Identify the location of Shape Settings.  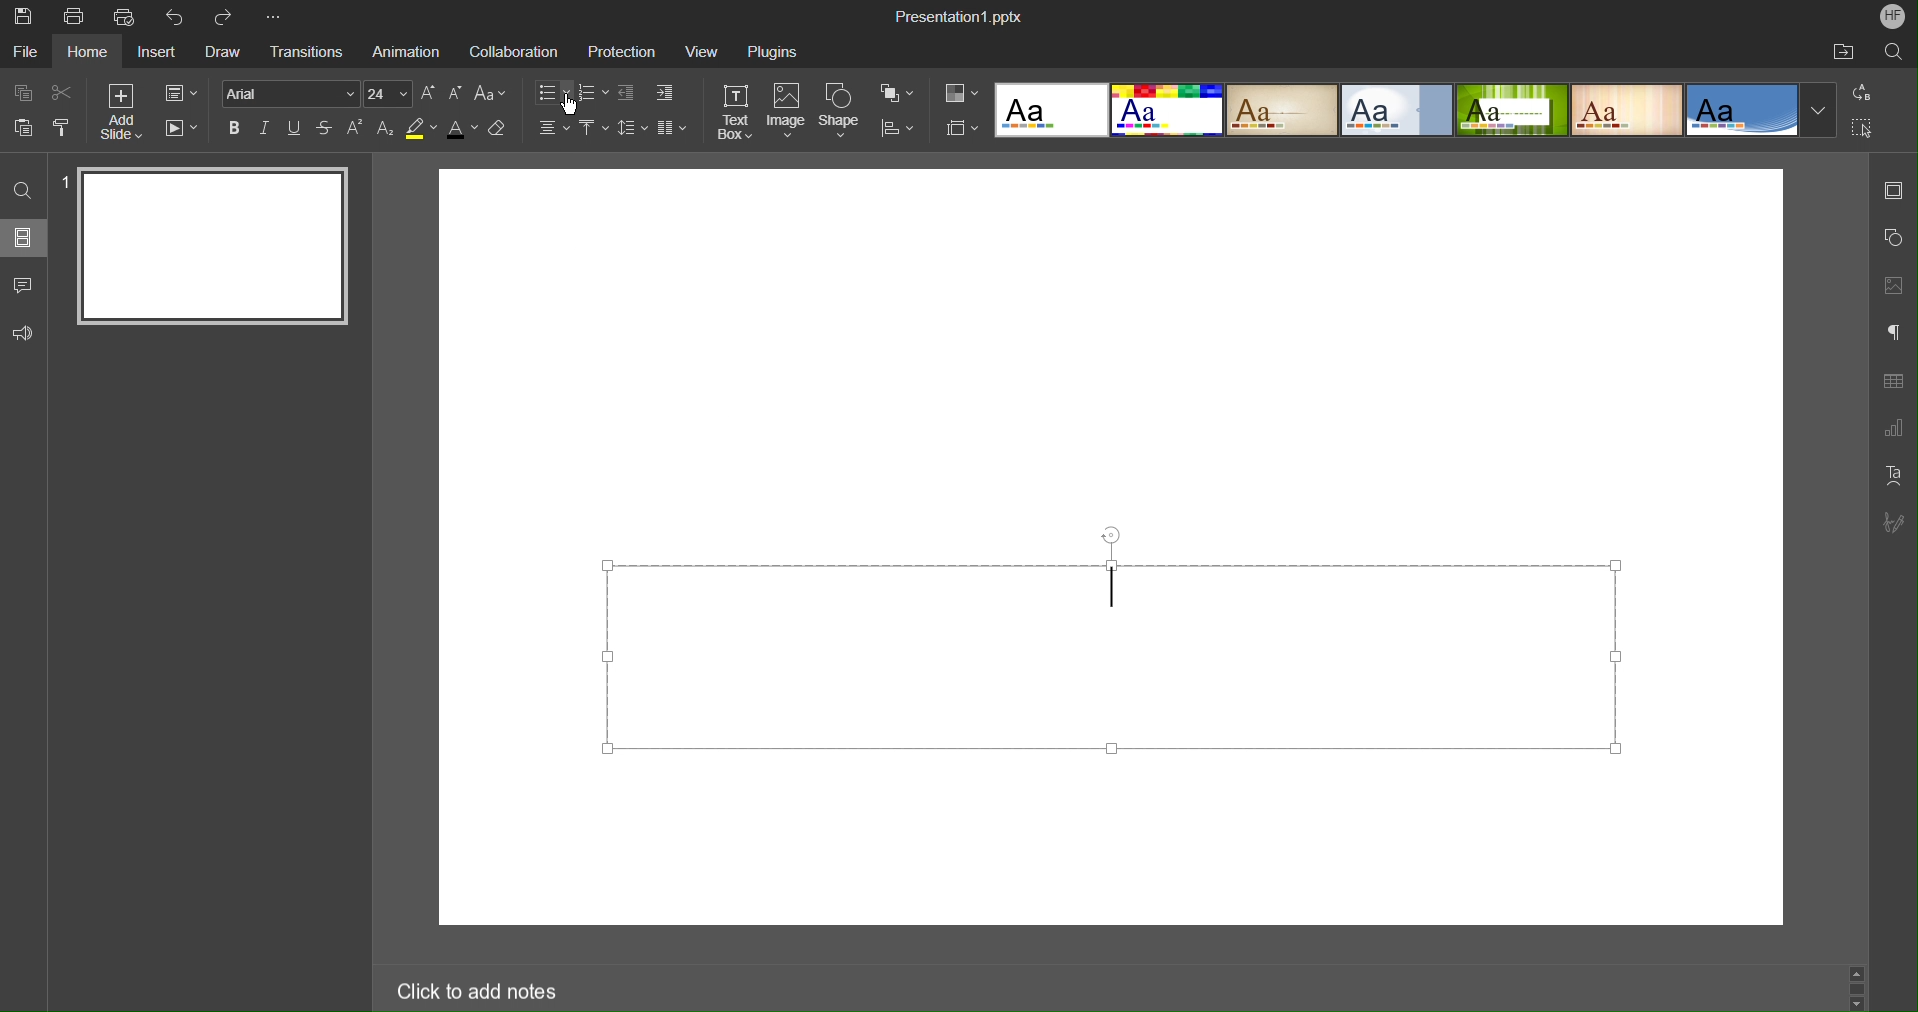
(1894, 239).